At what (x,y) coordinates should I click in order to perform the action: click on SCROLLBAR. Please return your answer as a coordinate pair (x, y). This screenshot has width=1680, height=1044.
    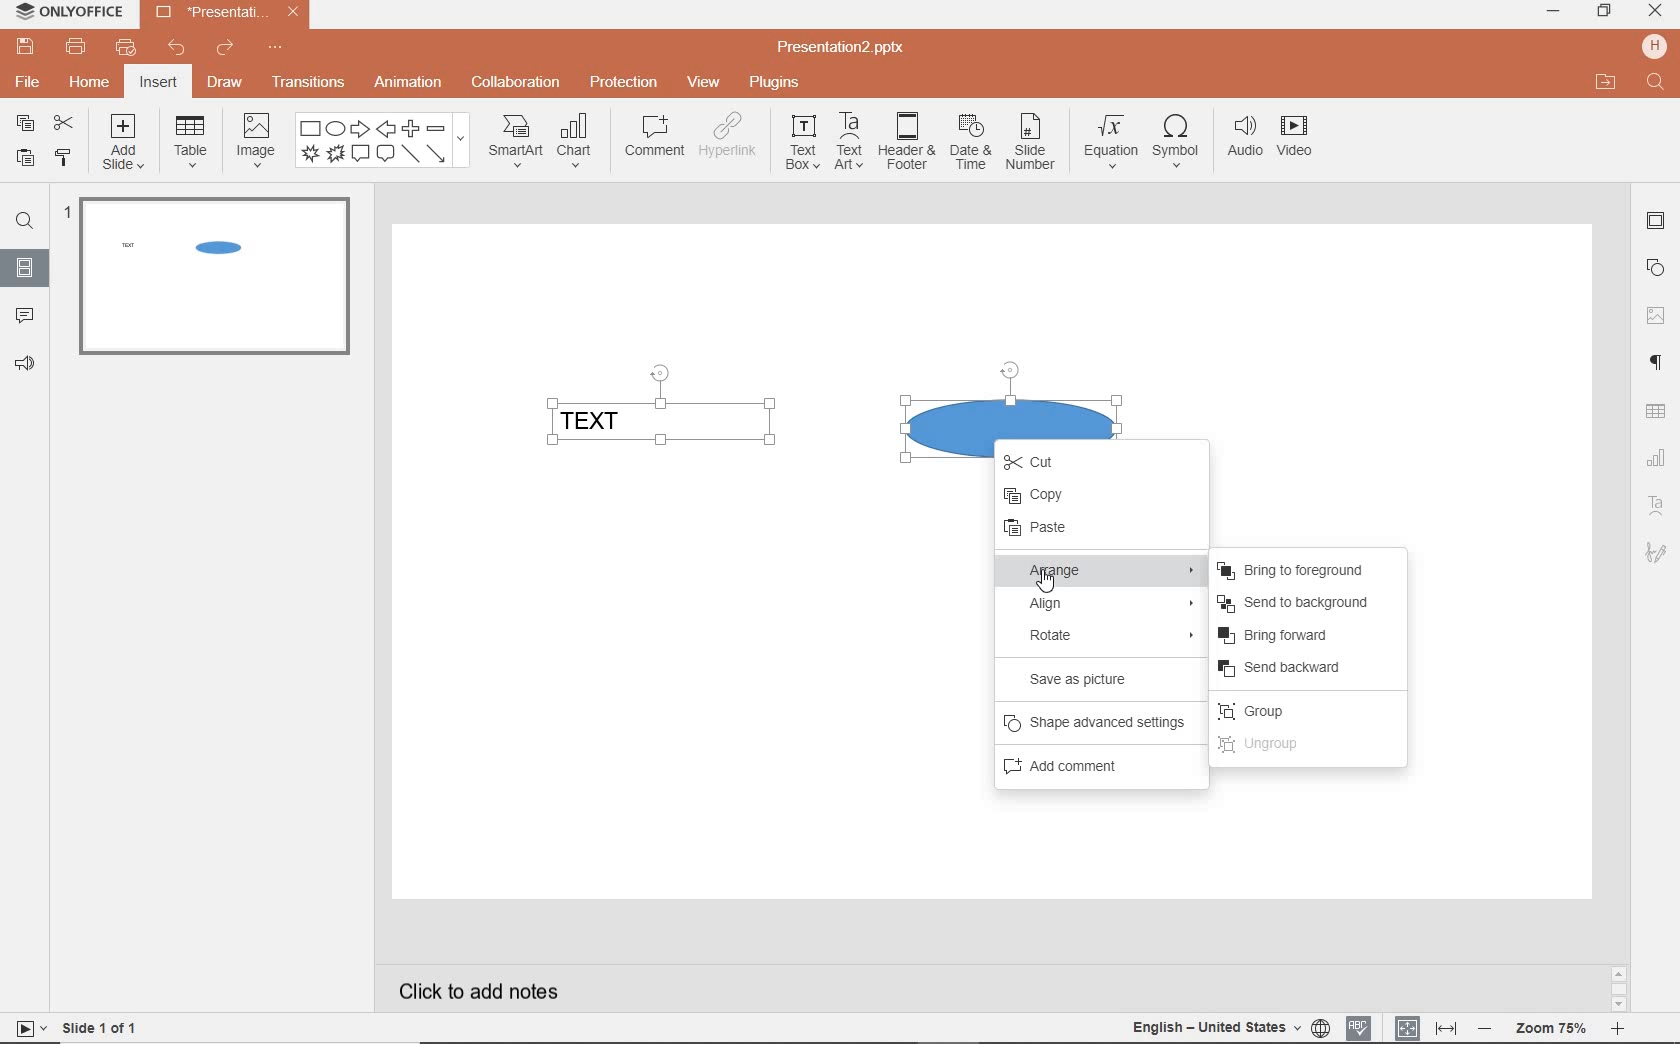
    Looking at the image, I should click on (1619, 987).